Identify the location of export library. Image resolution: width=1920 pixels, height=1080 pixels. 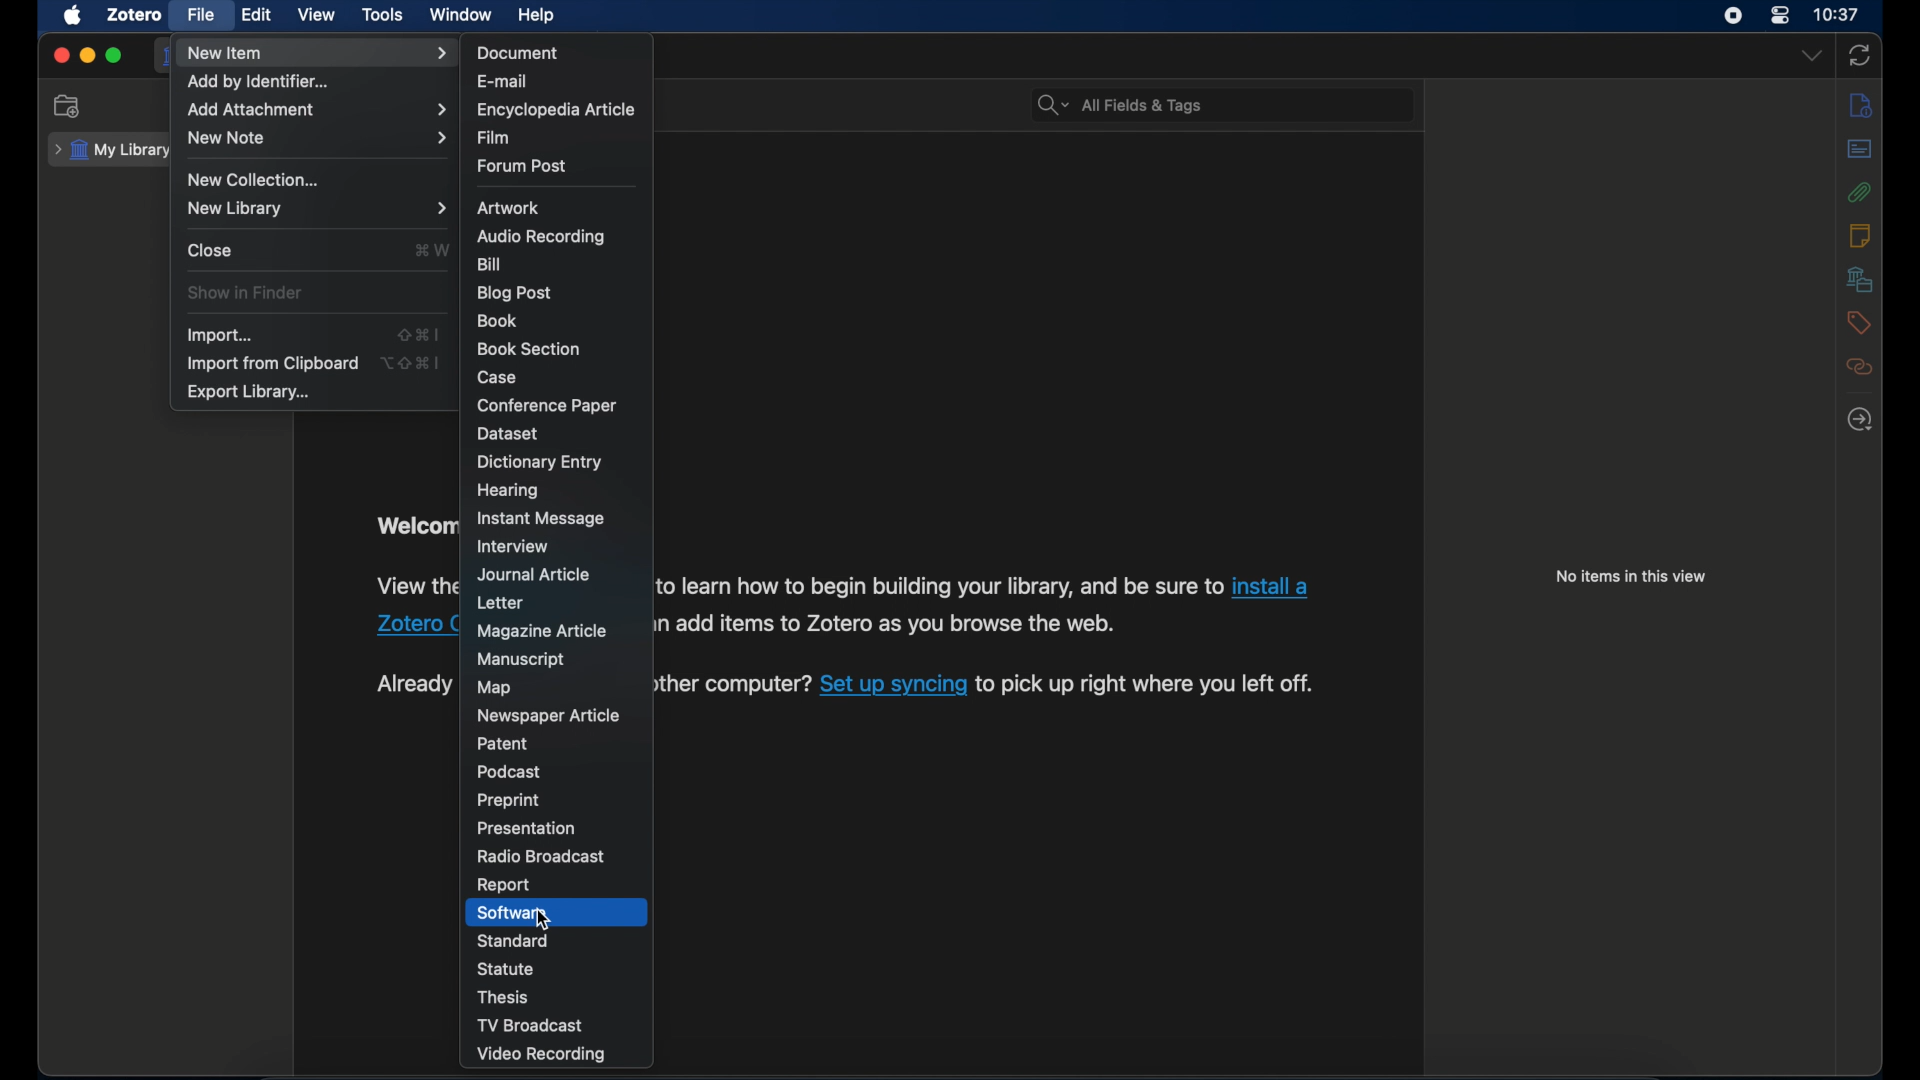
(248, 392).